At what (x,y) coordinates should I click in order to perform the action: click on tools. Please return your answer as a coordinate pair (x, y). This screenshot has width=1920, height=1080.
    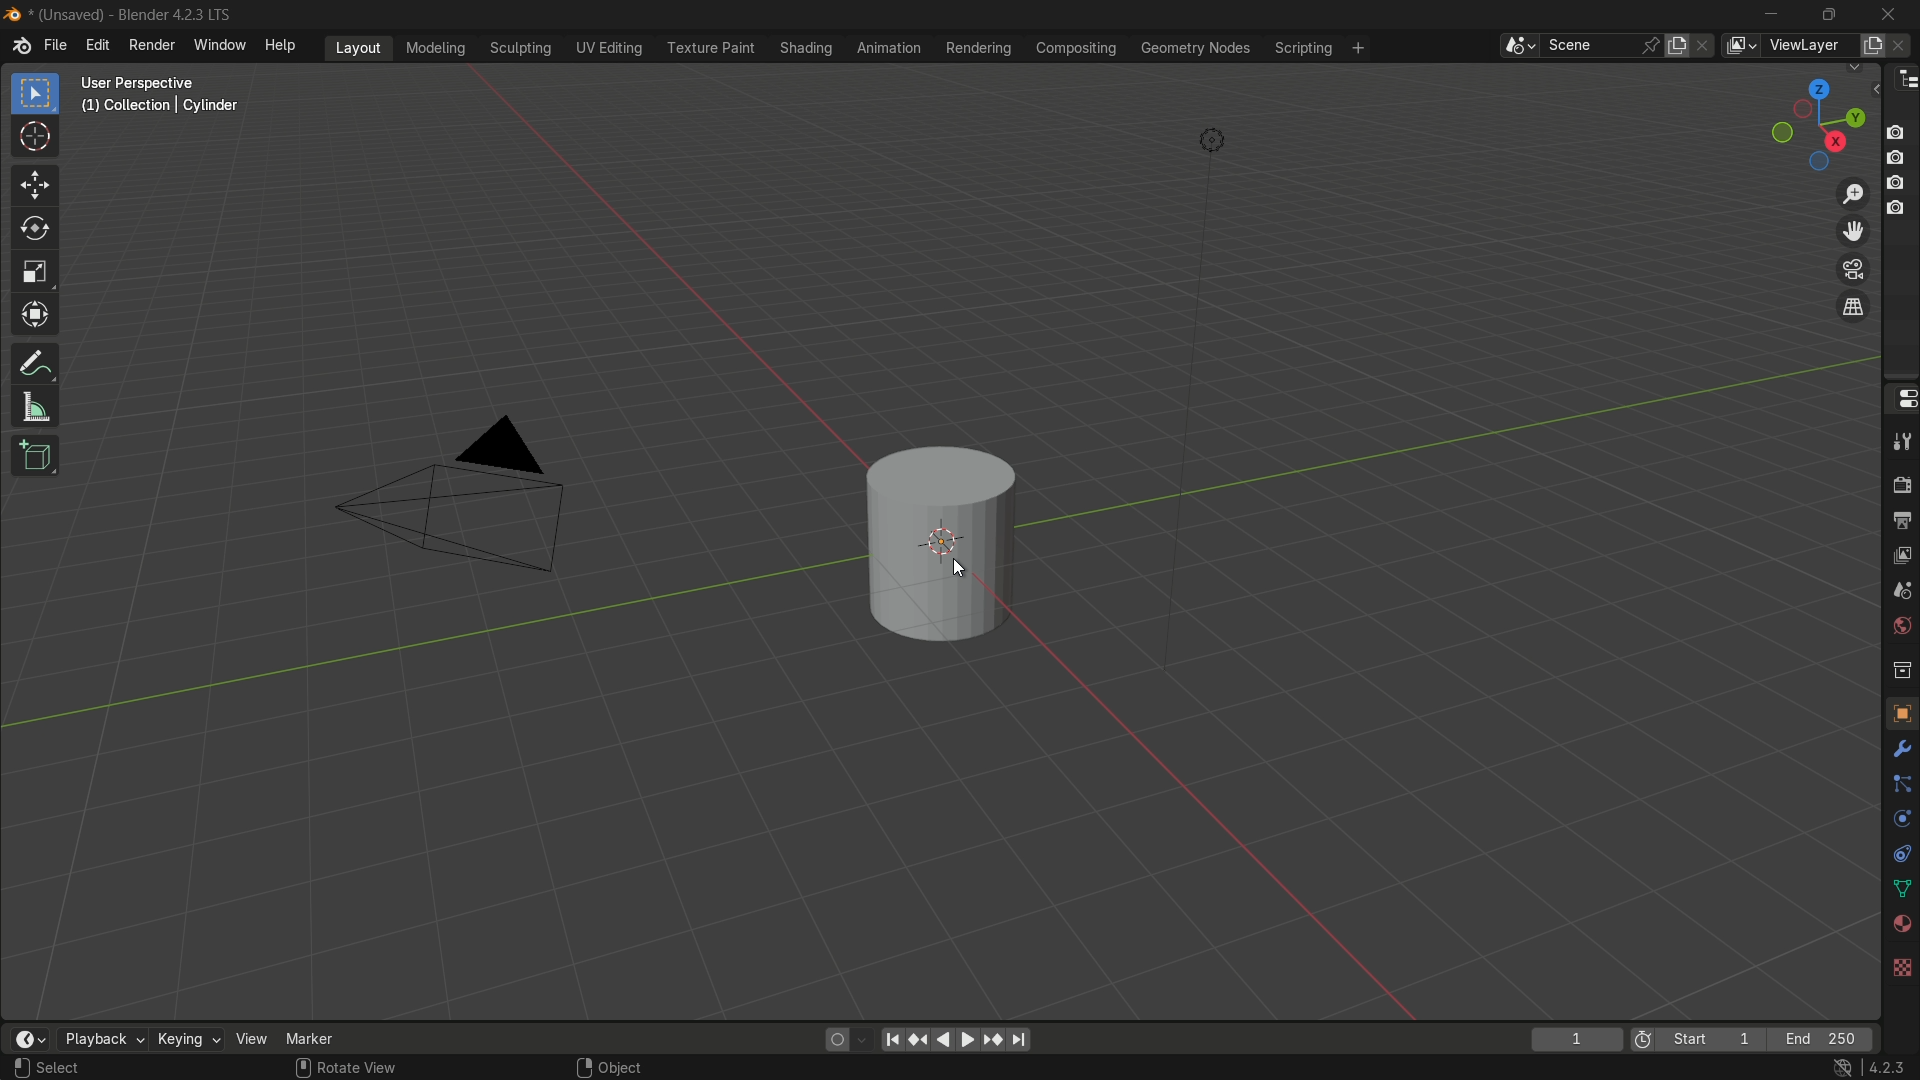
    Looking at the image, I should click on (1898, 753).